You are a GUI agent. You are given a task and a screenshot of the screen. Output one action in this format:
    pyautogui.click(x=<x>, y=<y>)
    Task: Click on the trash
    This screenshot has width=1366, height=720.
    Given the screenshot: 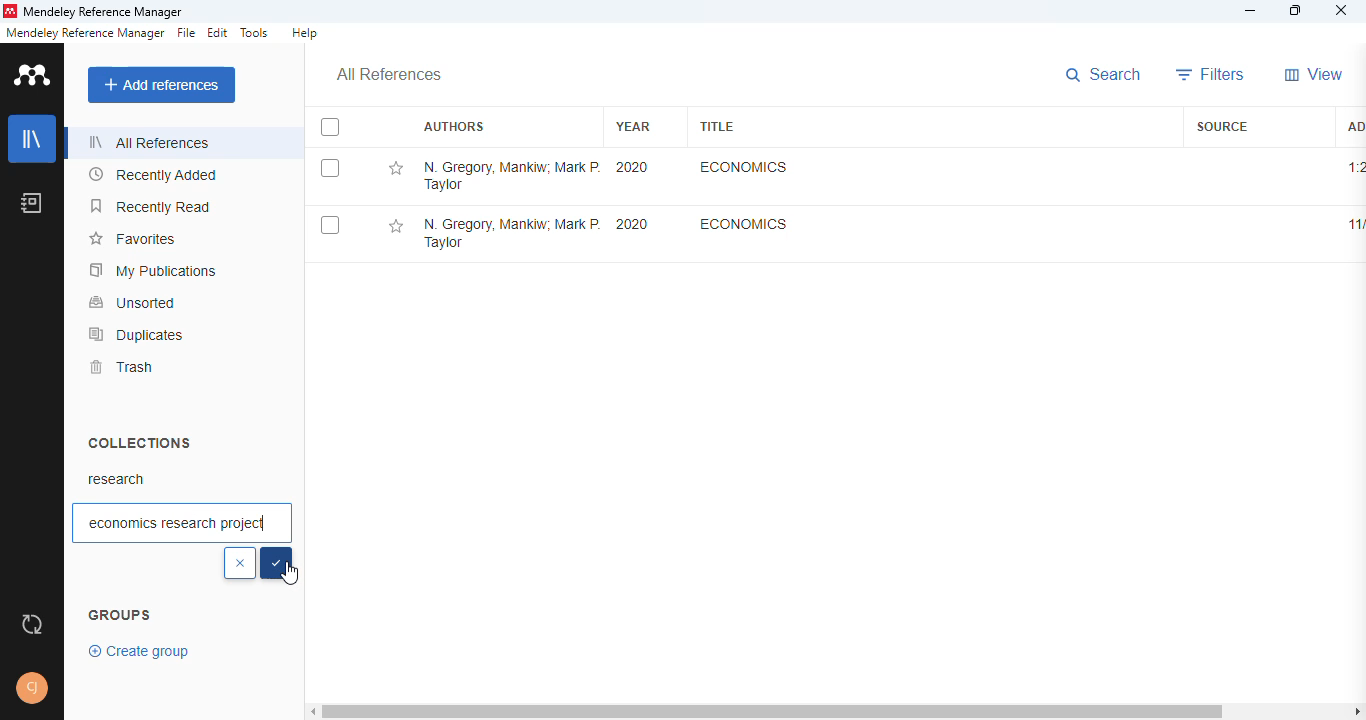 What is the action you would take?
    pyautogui.click(x=120, y=367)
    